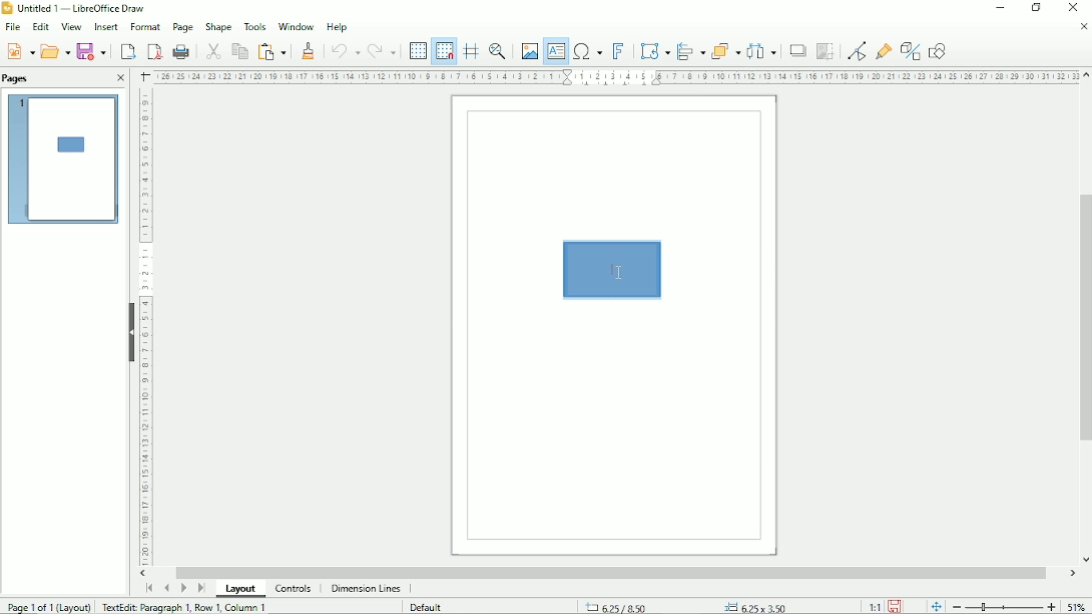 The width and height of the screenshot is (1092, 614). Describe the element at coordinates (293, 589) in the screenshot. I see `Controls` at that location.